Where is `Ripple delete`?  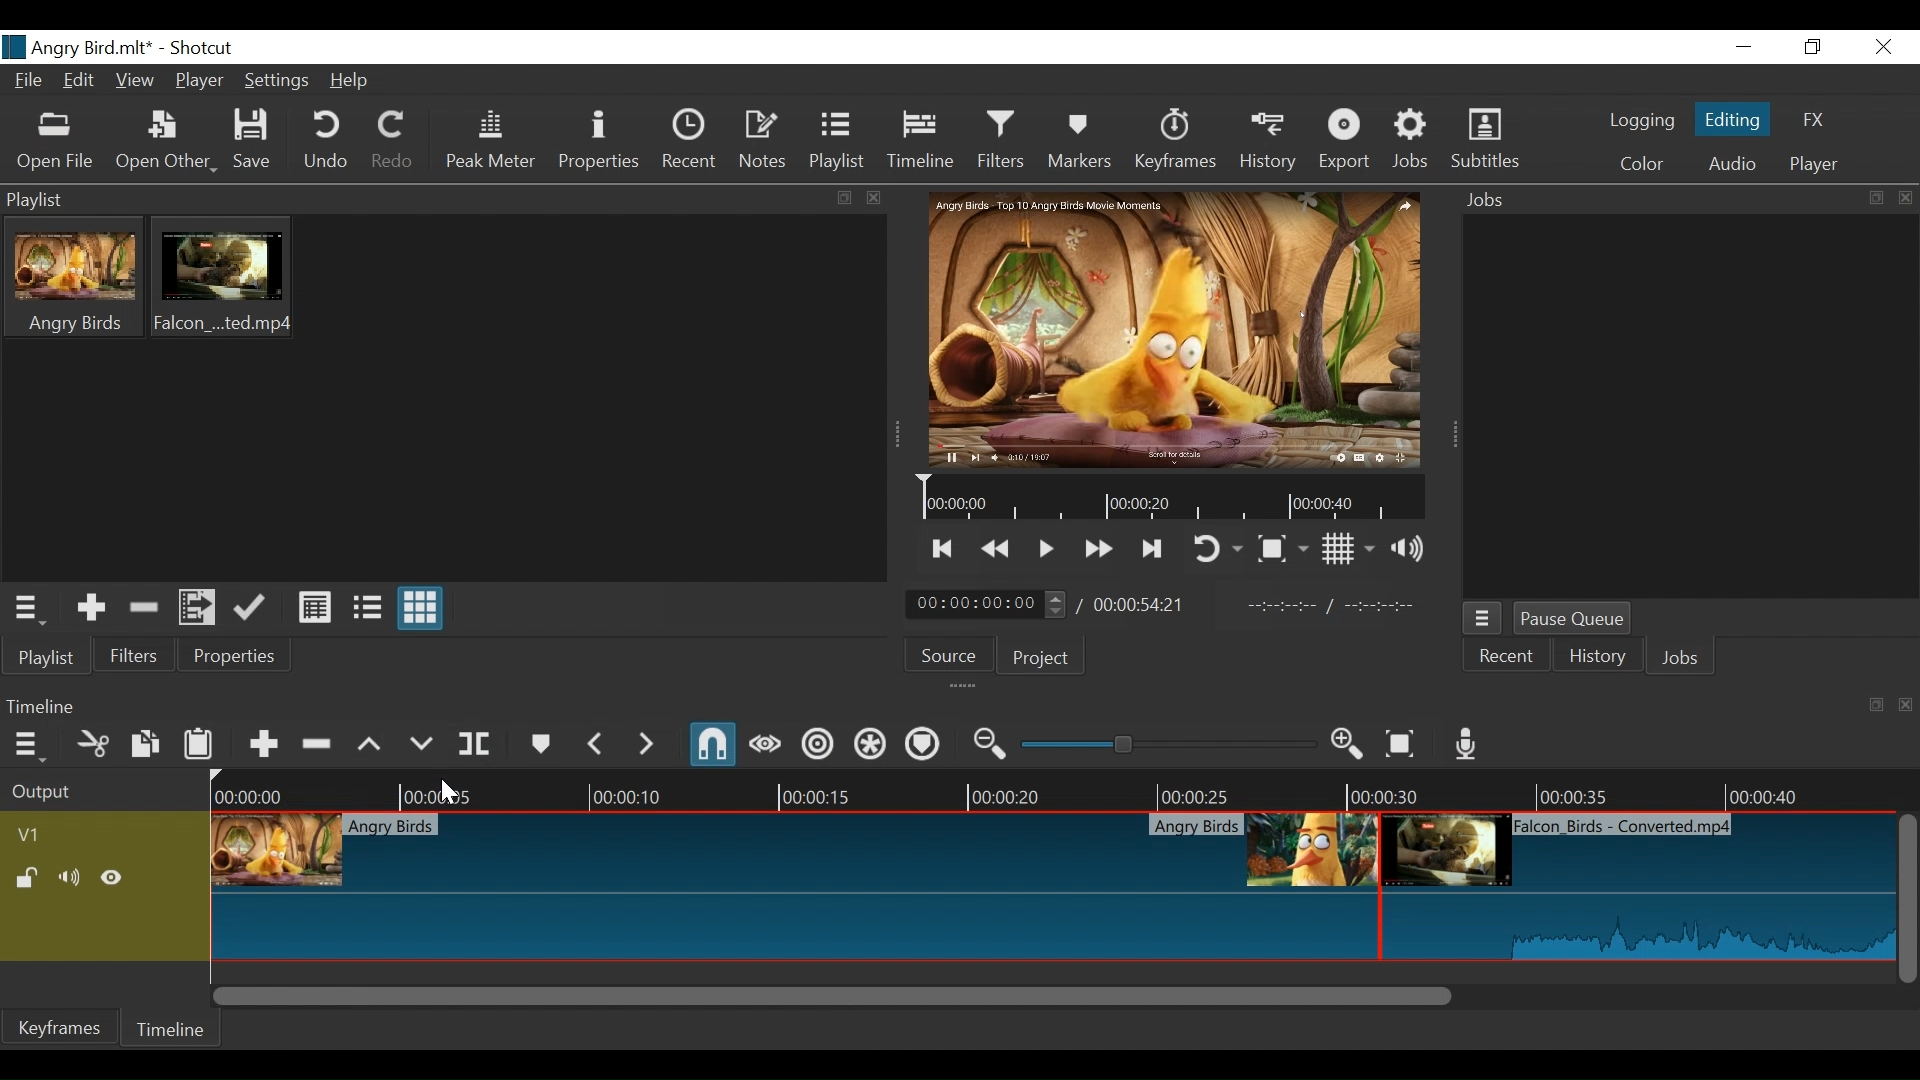 Ripple delete is located at coordinates (316, 744).